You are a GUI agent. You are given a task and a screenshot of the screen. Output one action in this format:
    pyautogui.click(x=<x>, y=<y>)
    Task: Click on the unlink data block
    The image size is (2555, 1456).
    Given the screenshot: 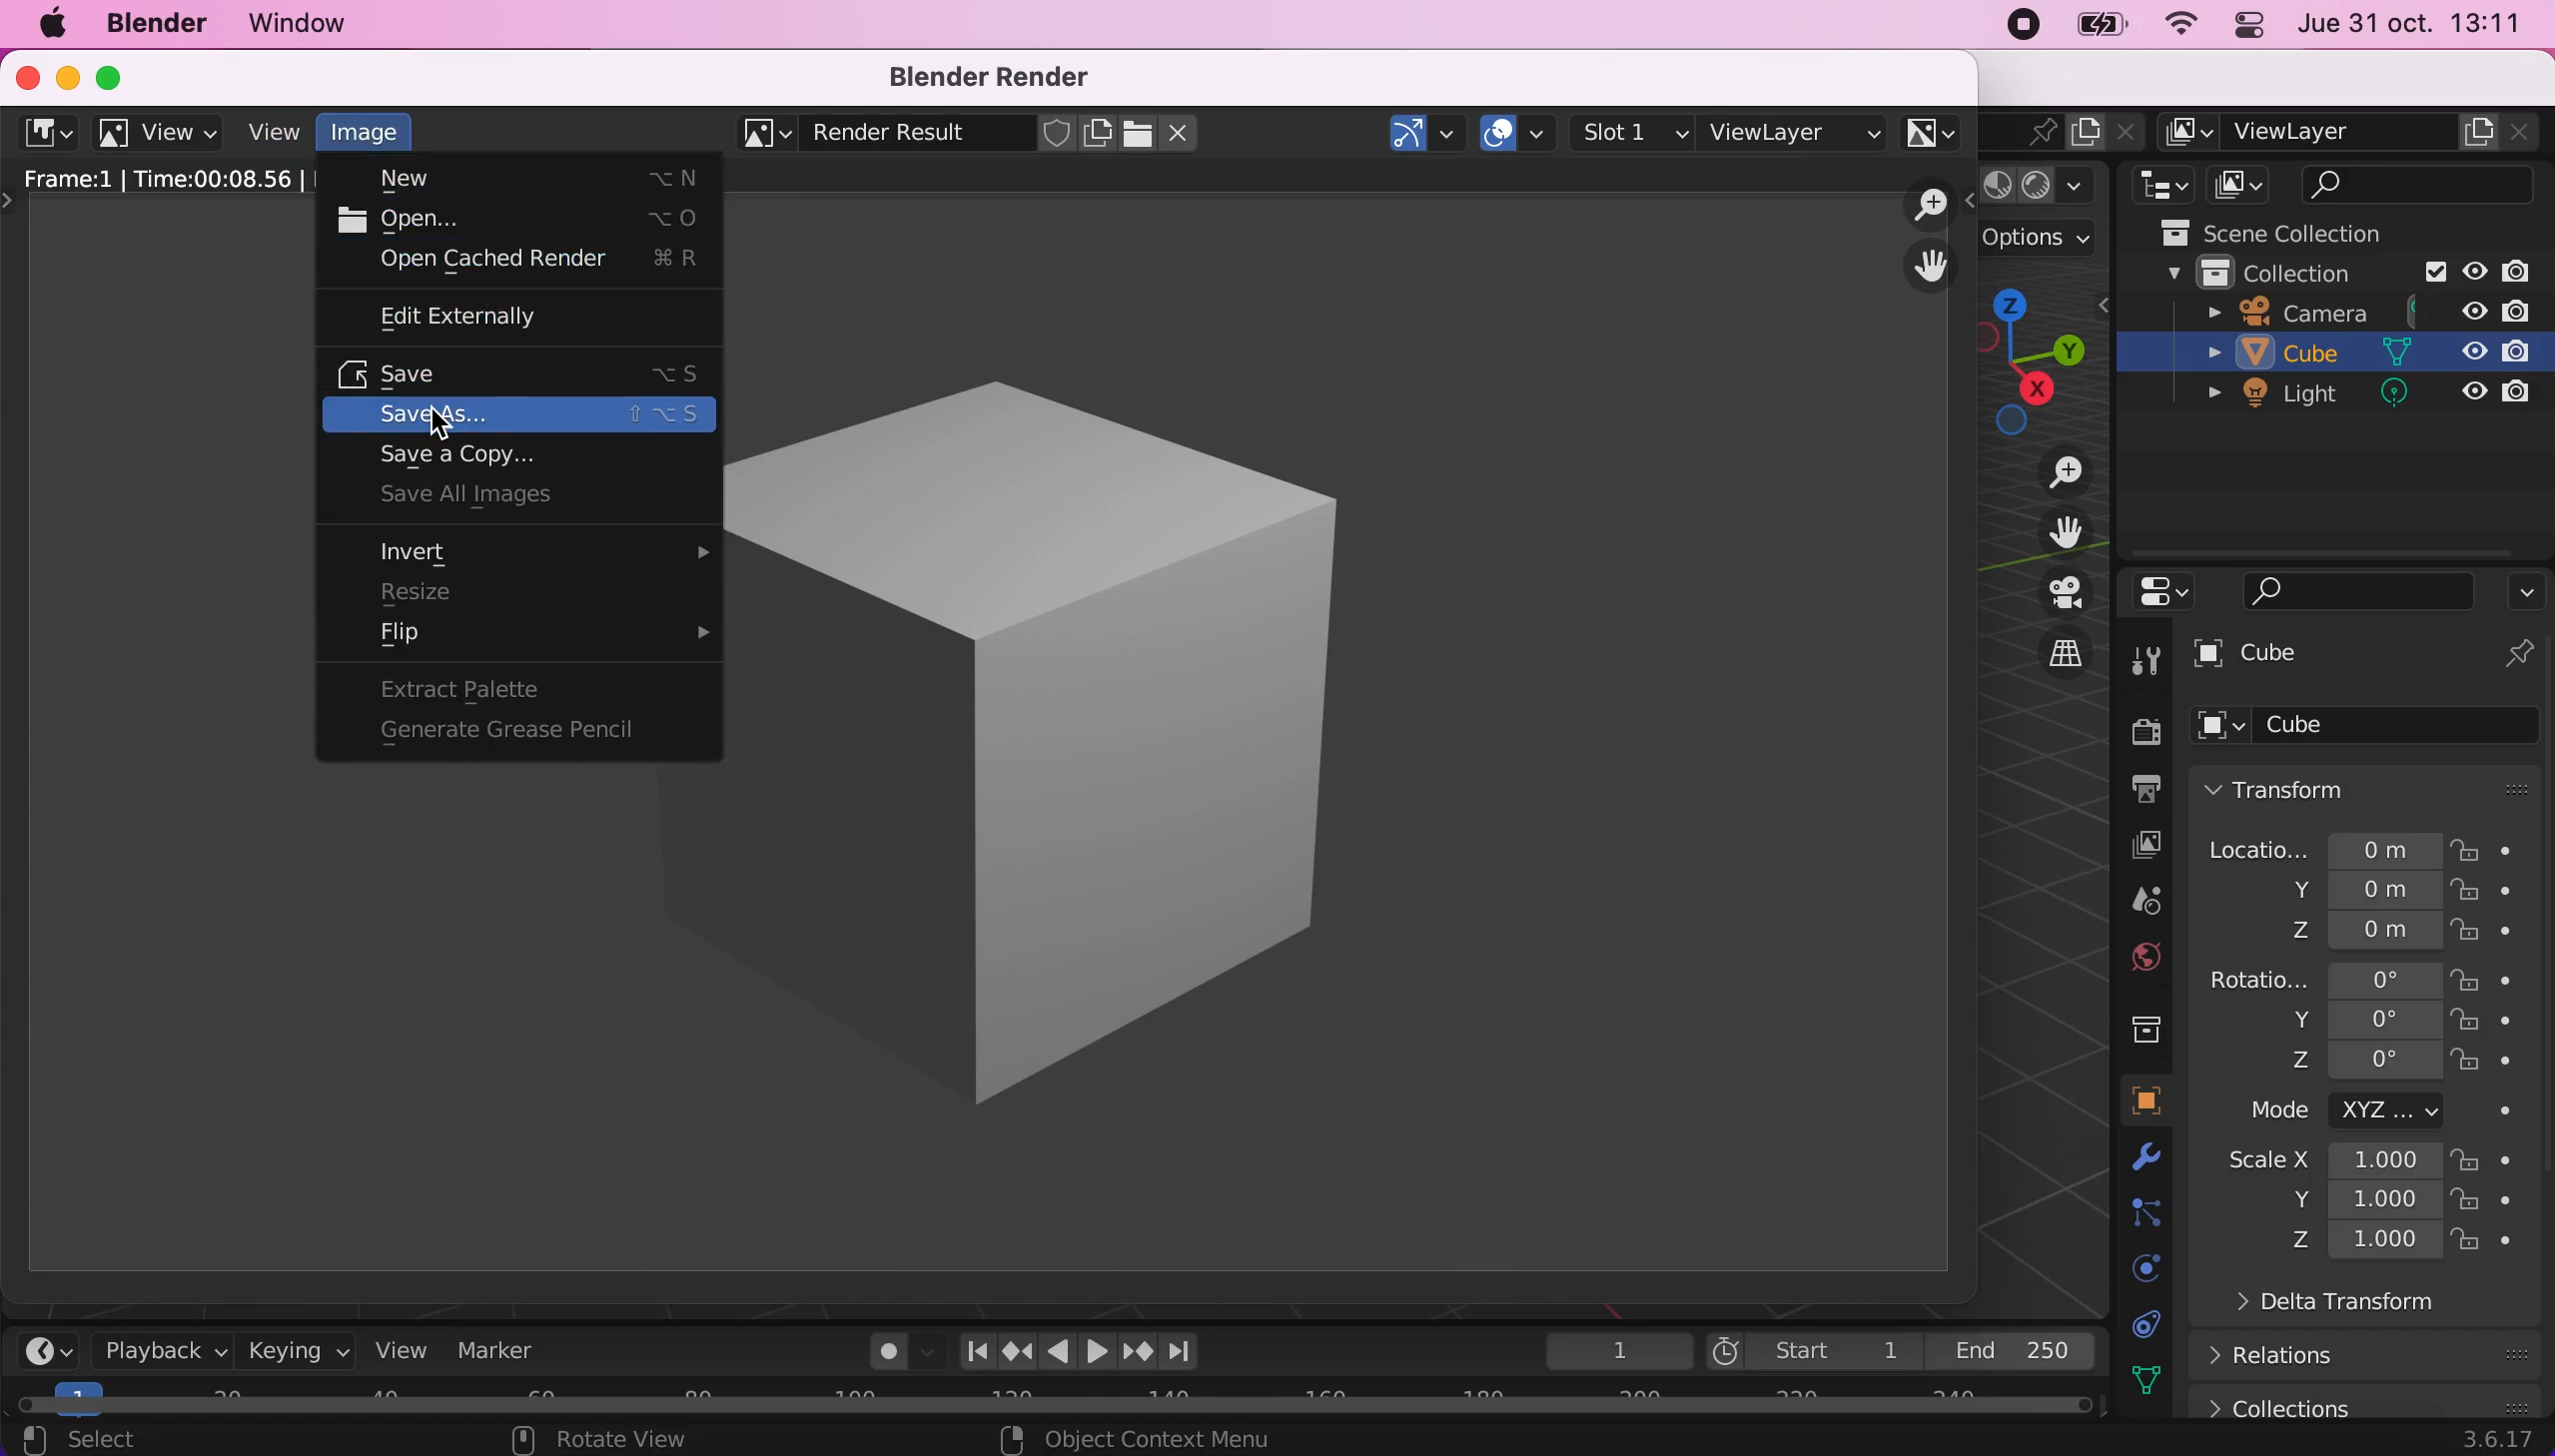 What is the action you would take?
    pyautogui.click(x=1185, y=133)
    